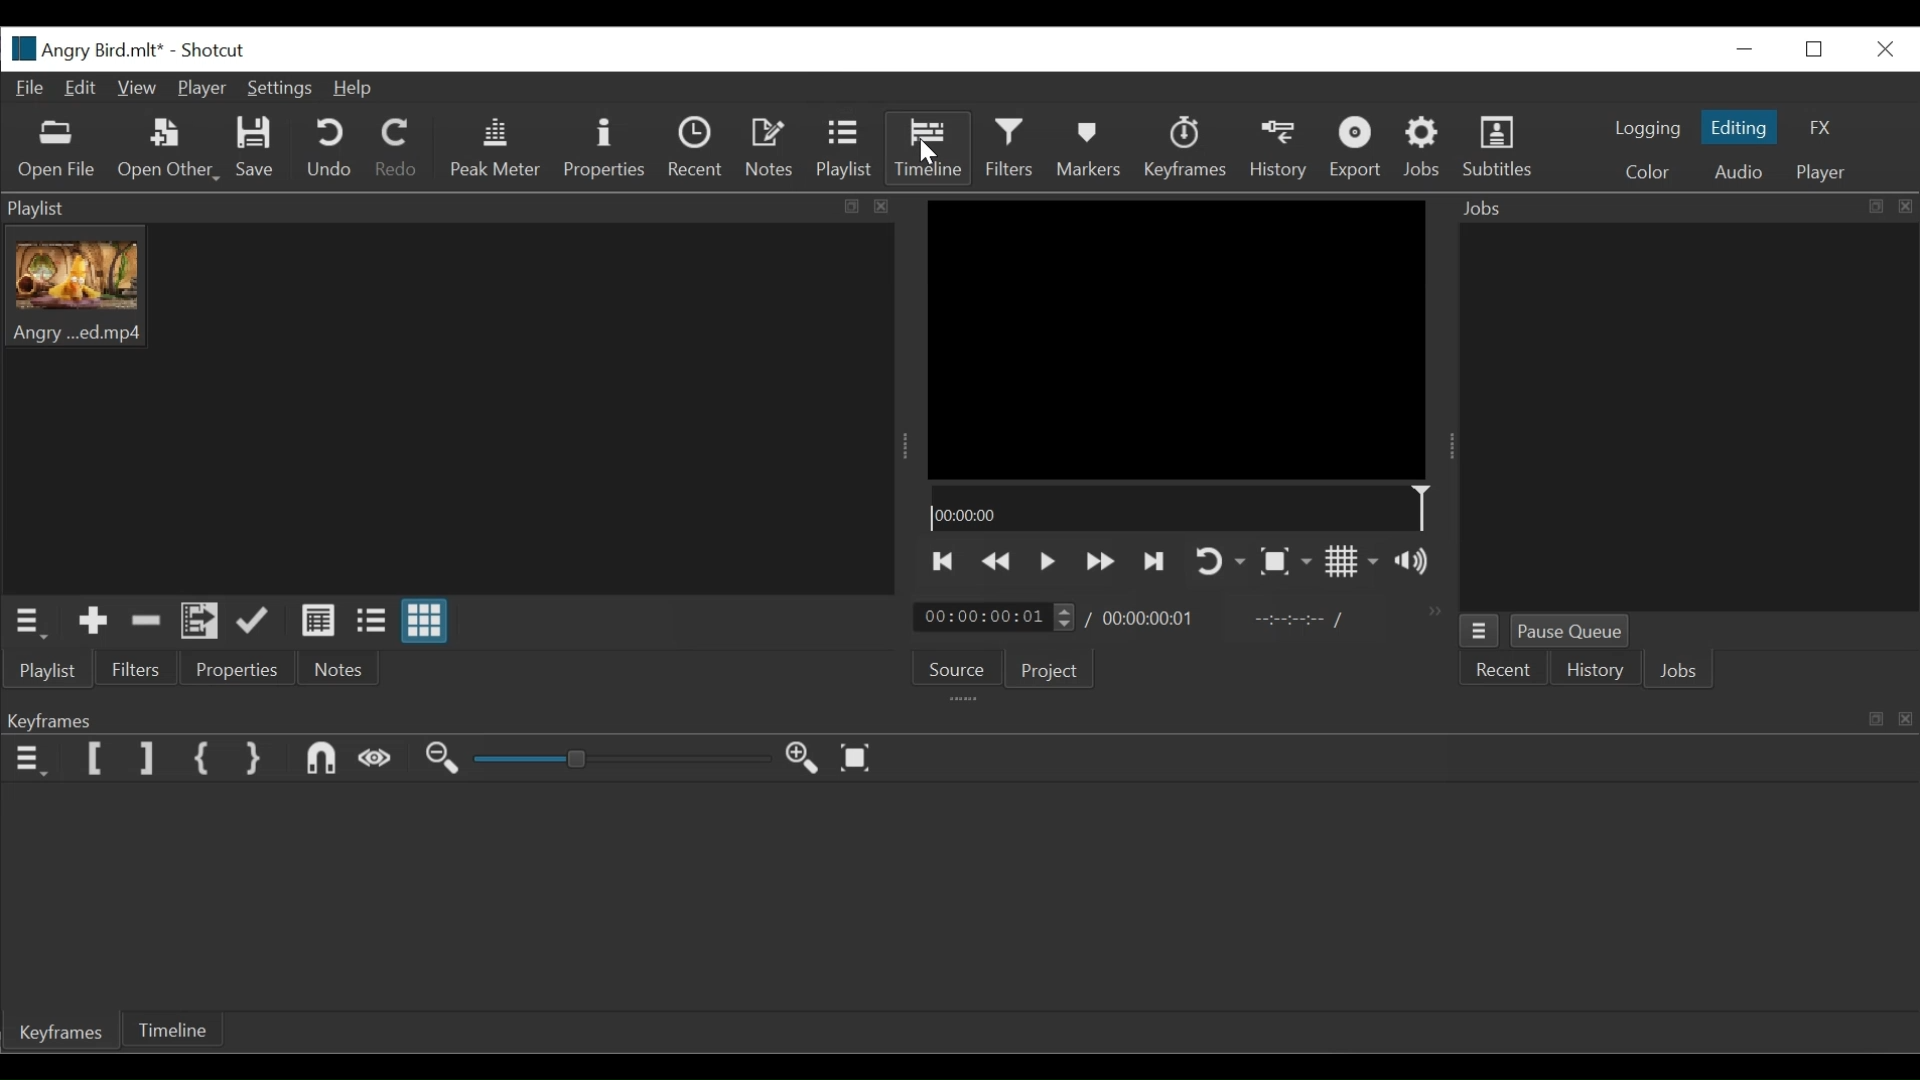  What do you see at coordinates (1185, 510) in the screenshot?
I see `Timeline` at bounding box center [1185, 510].